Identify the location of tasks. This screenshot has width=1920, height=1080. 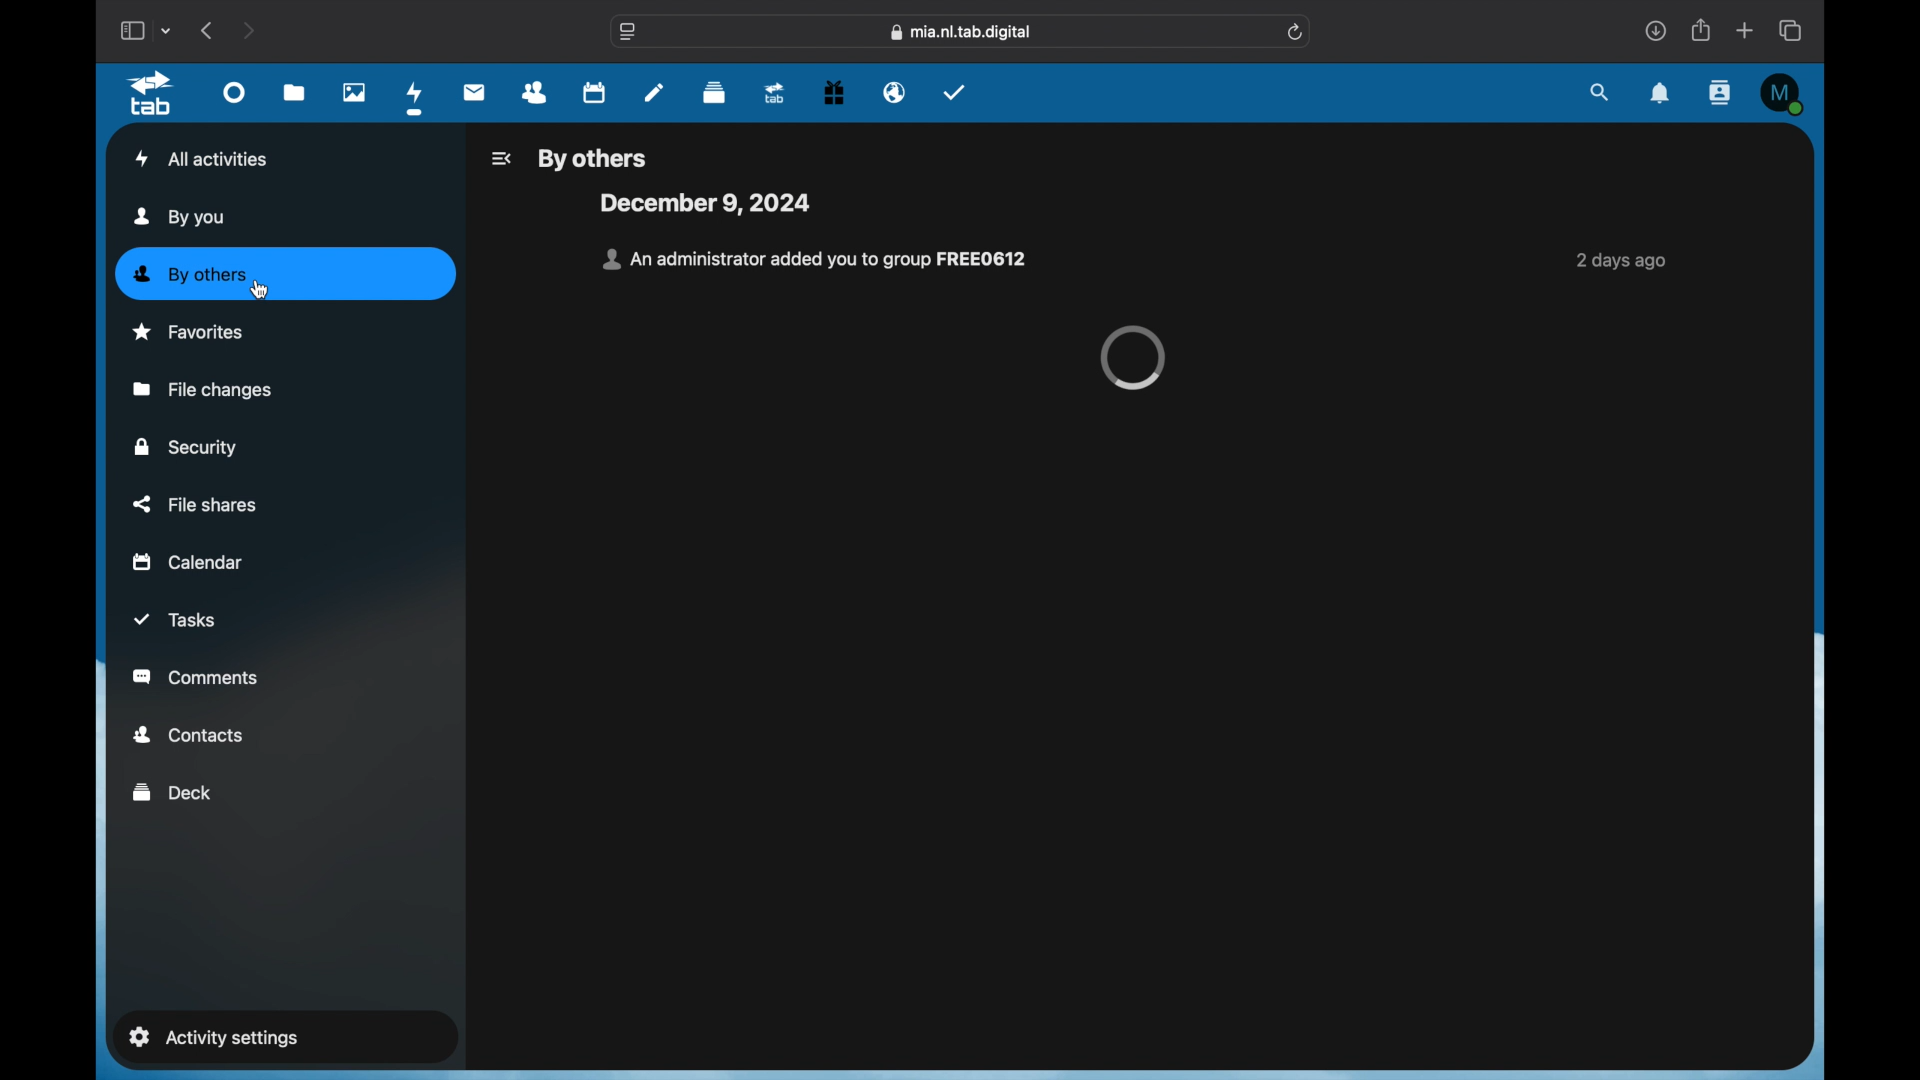
(175, 620).